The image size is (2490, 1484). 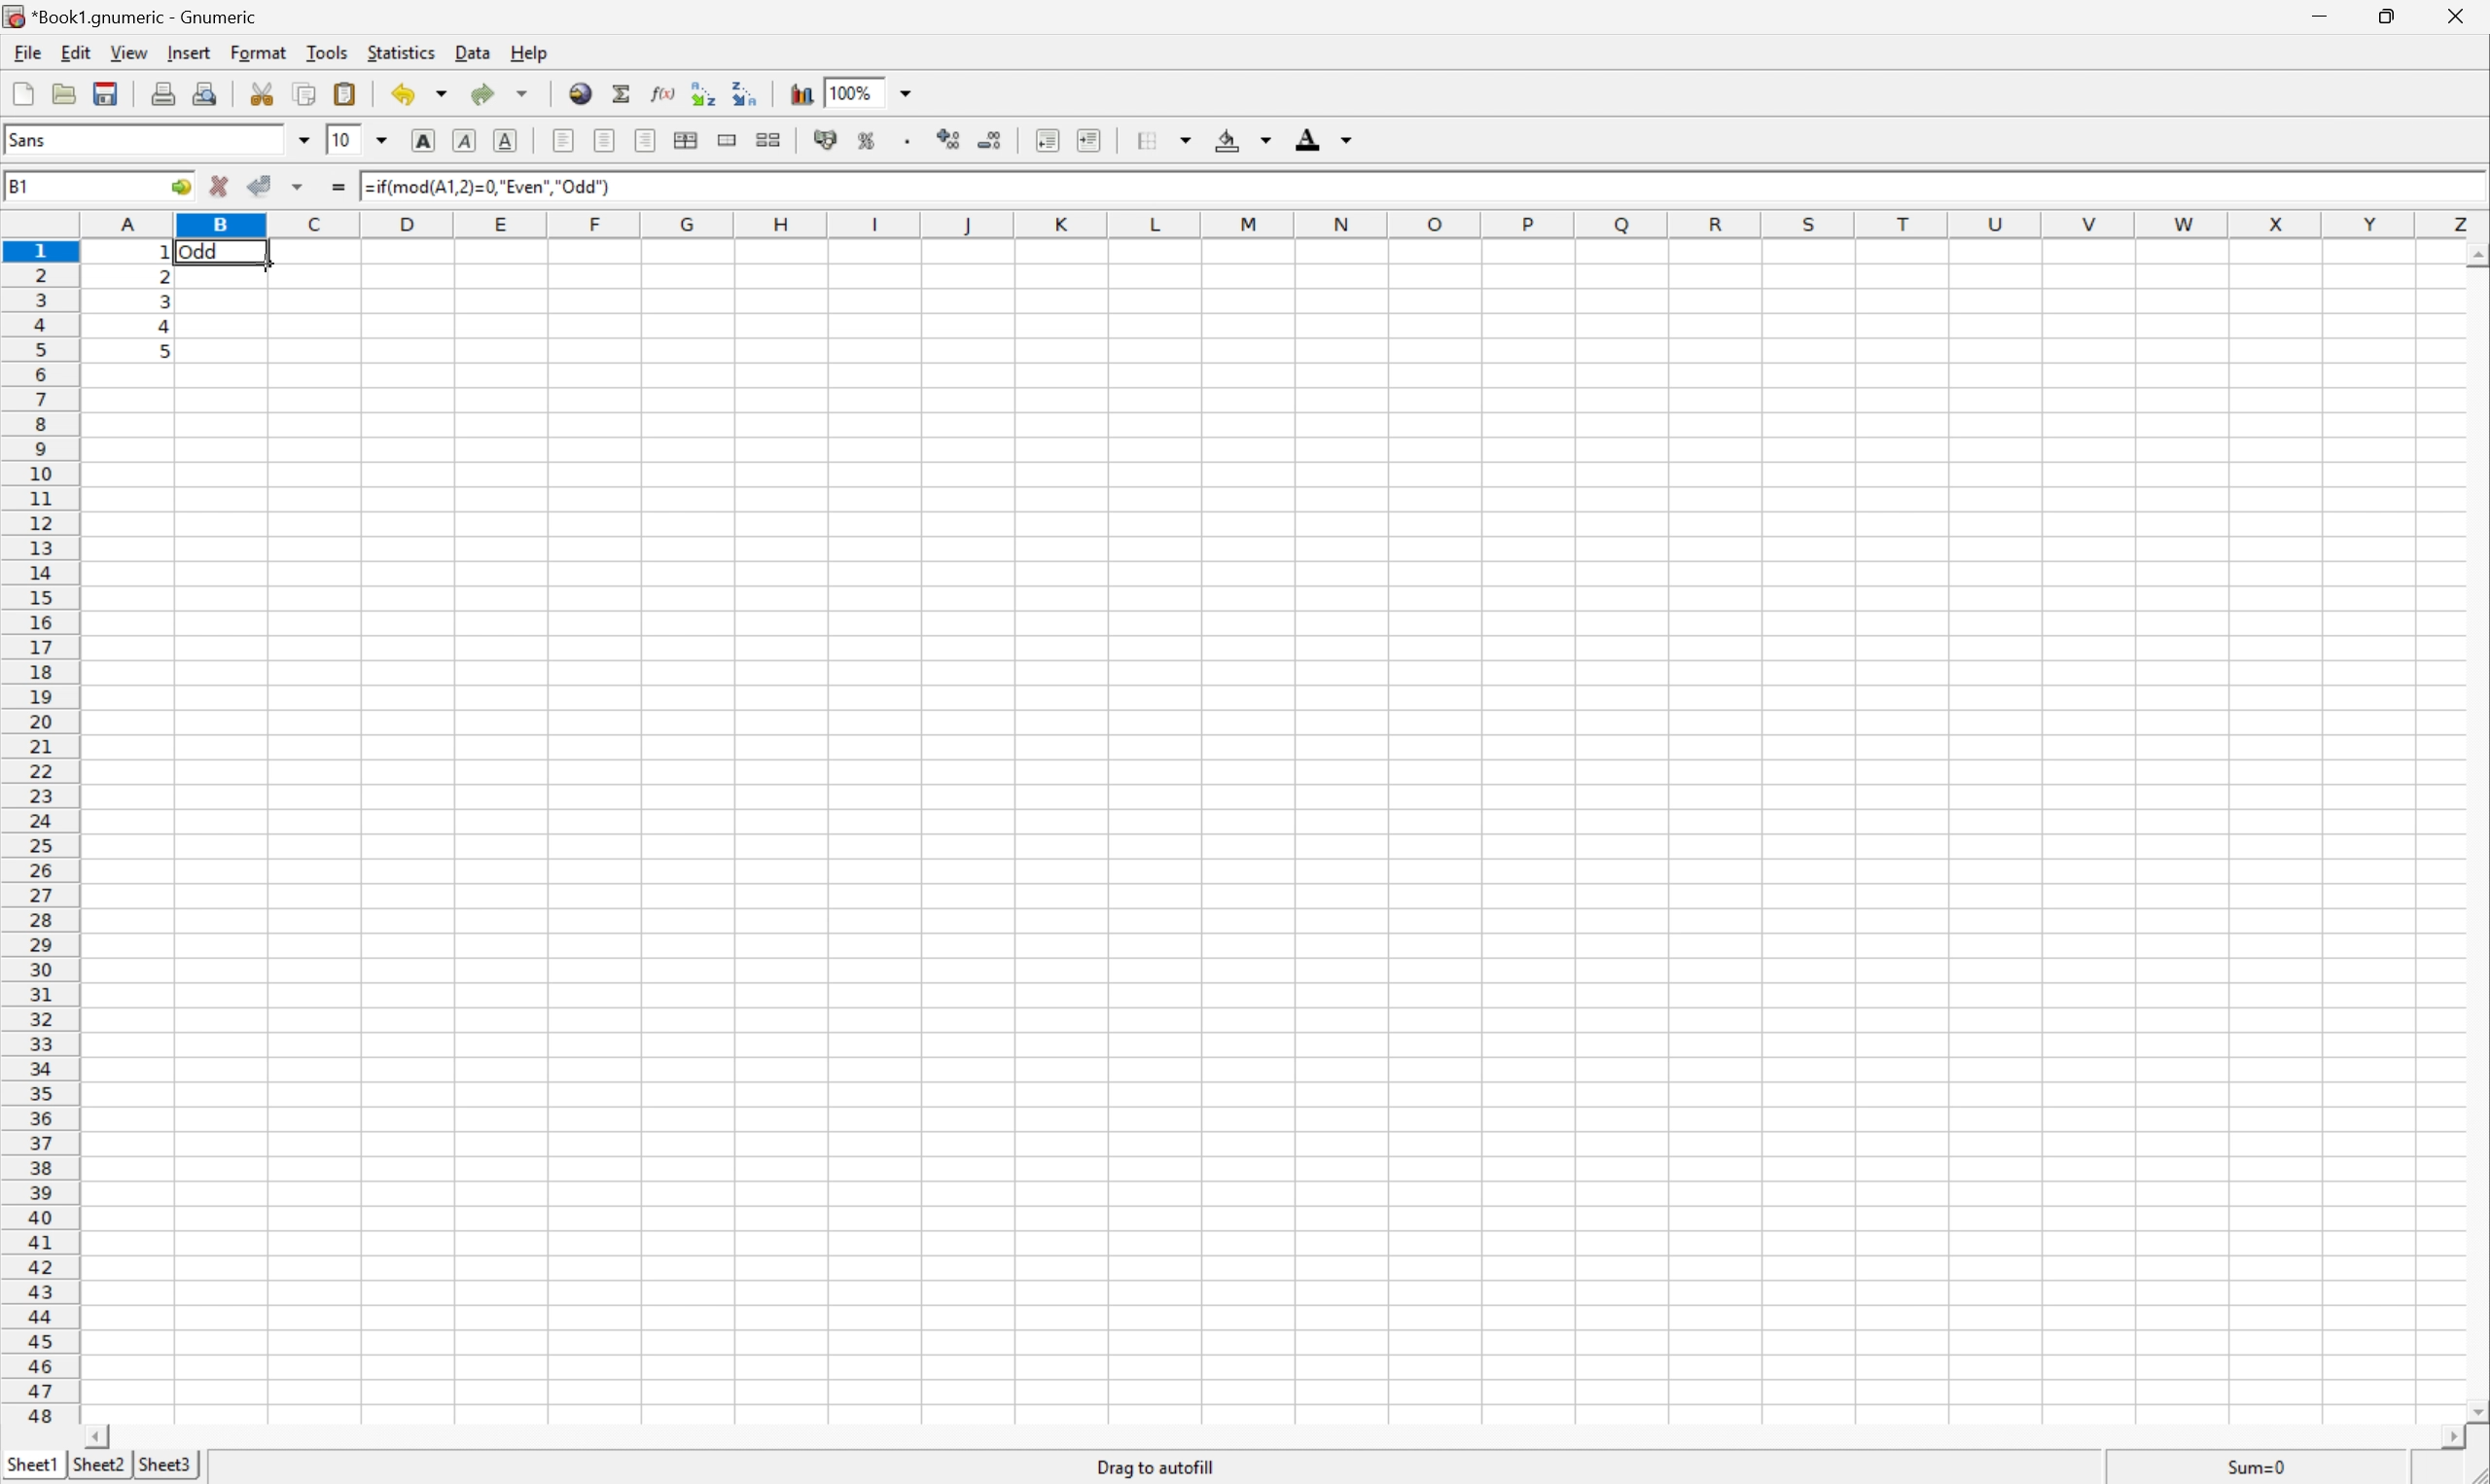 What do you see at coordinates (646, 140) in the screenshot?
I see `Align Right` at bounding box center [646, 140].